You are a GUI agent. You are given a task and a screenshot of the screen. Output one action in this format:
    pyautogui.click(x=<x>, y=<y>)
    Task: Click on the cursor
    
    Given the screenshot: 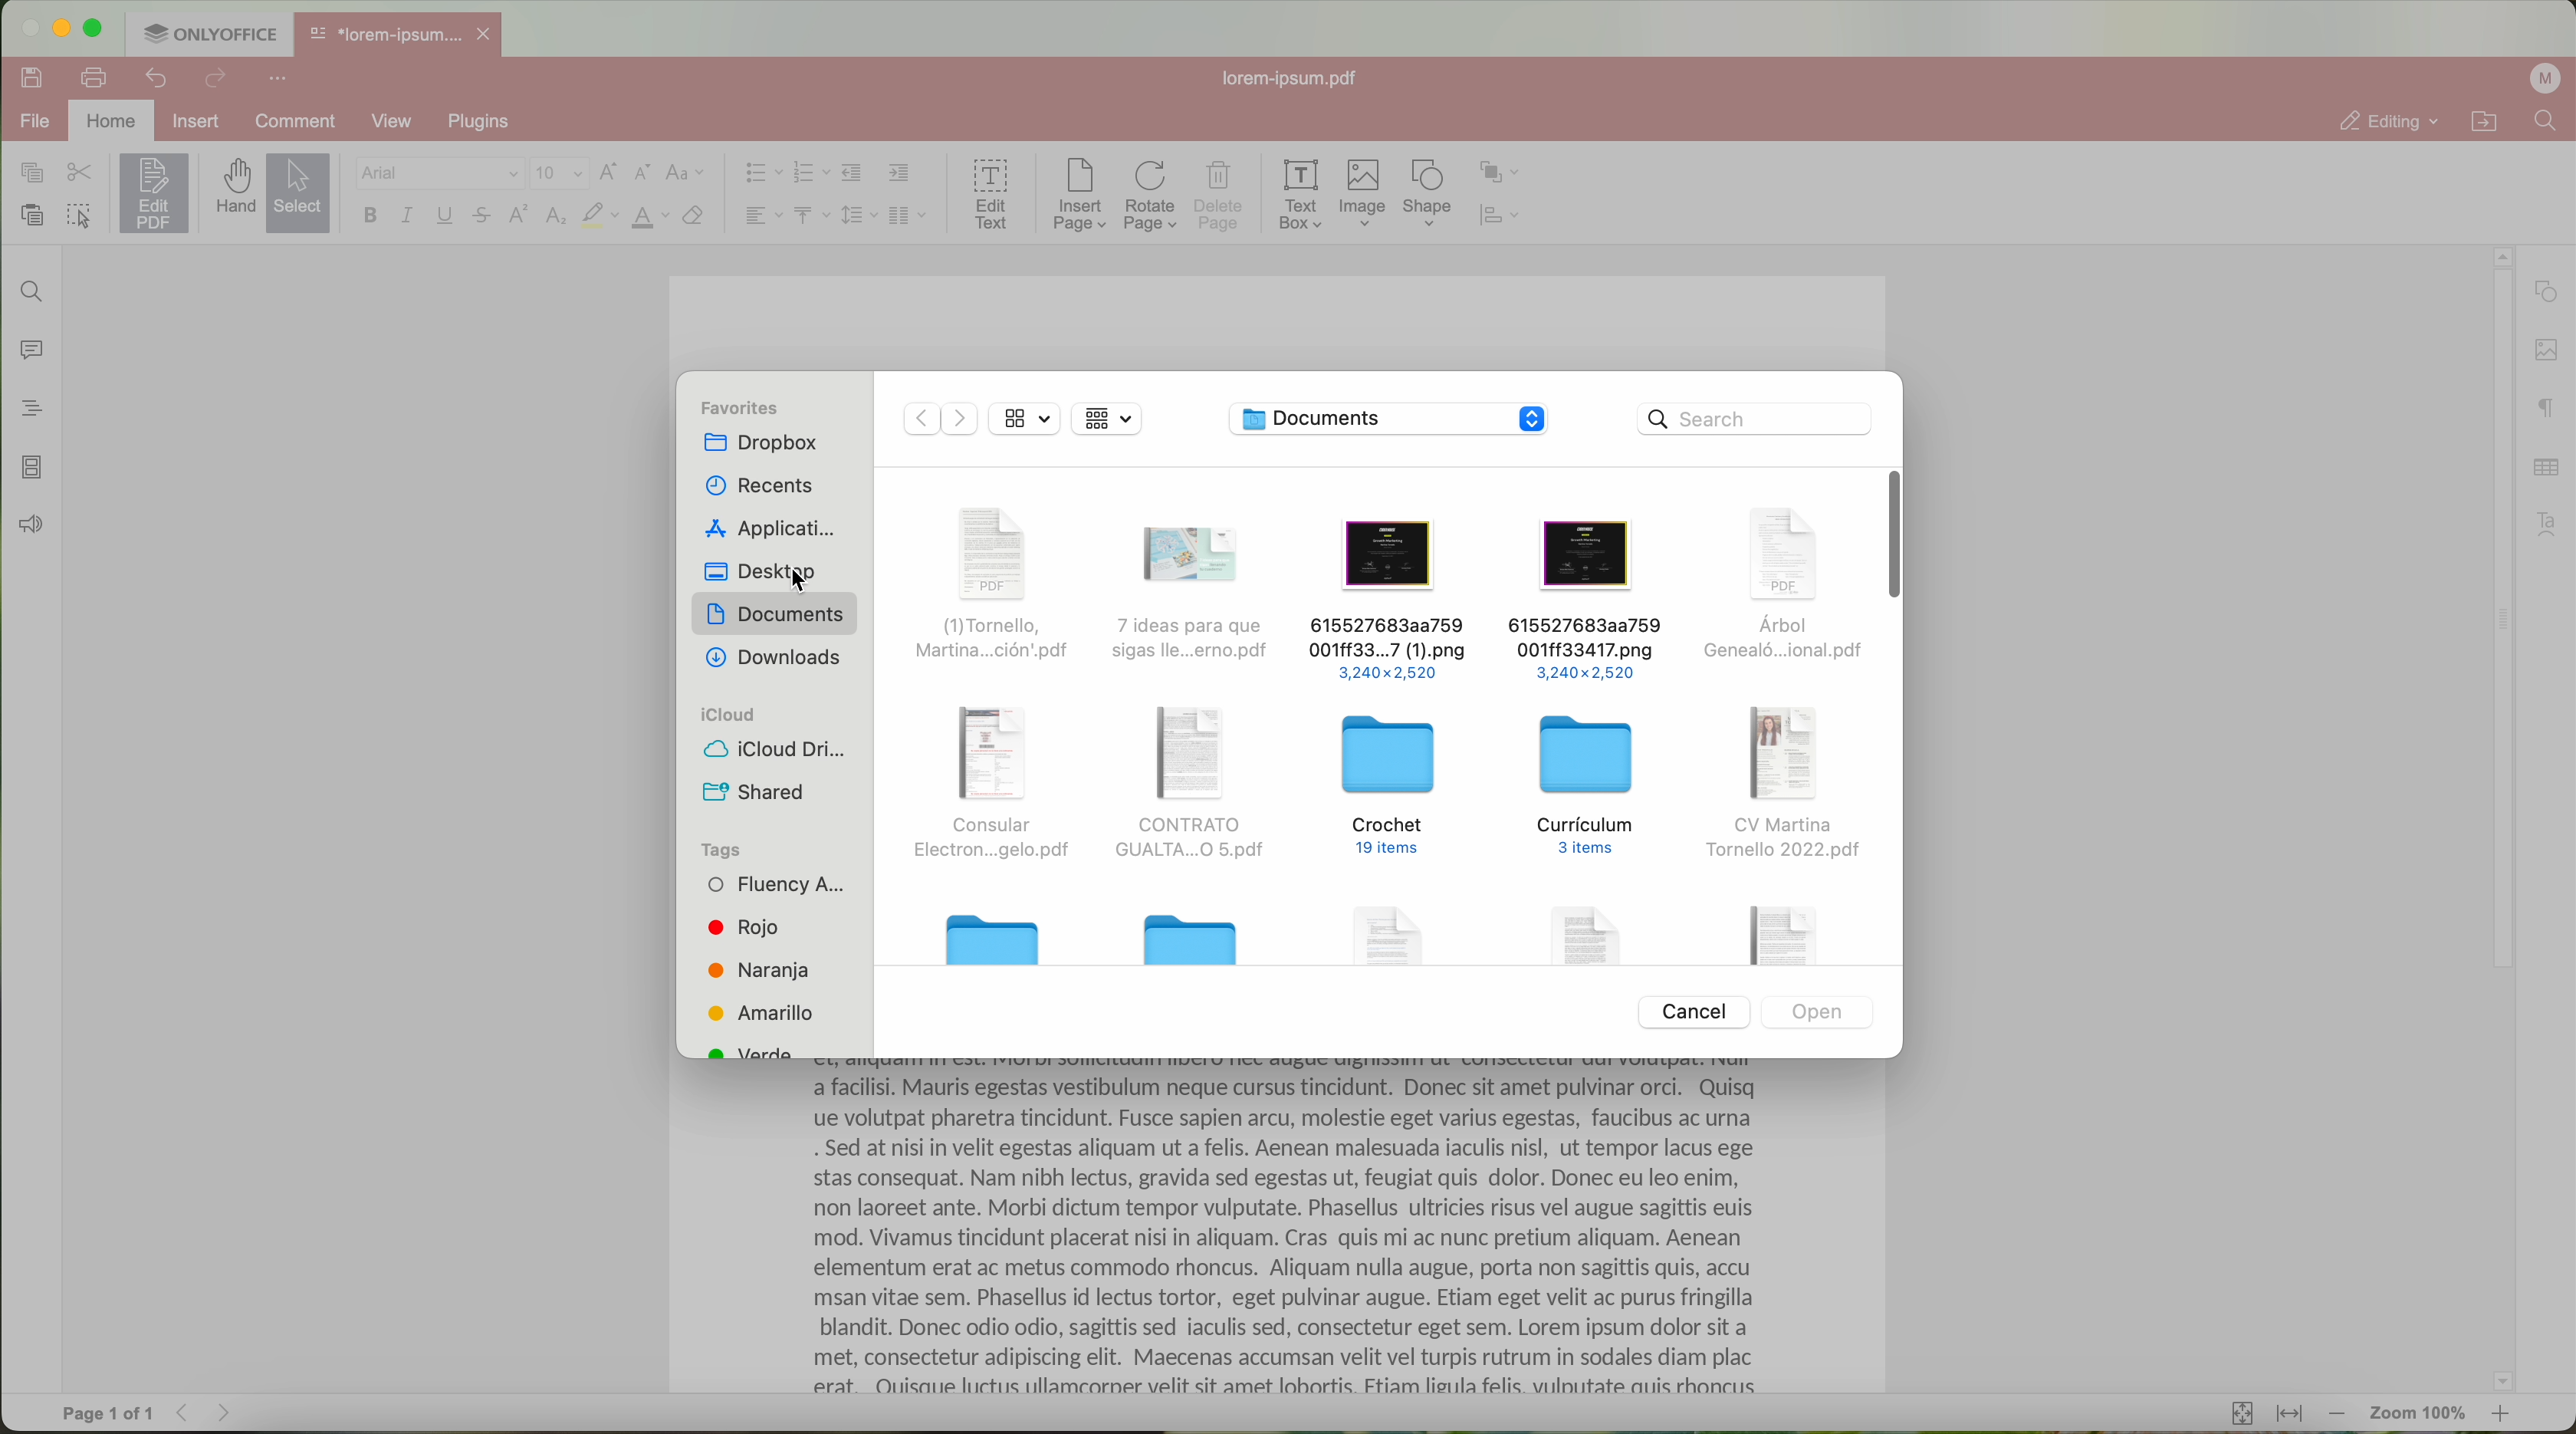 What is the action you would take?
    pyautogui.click(x=807, y=582)
    